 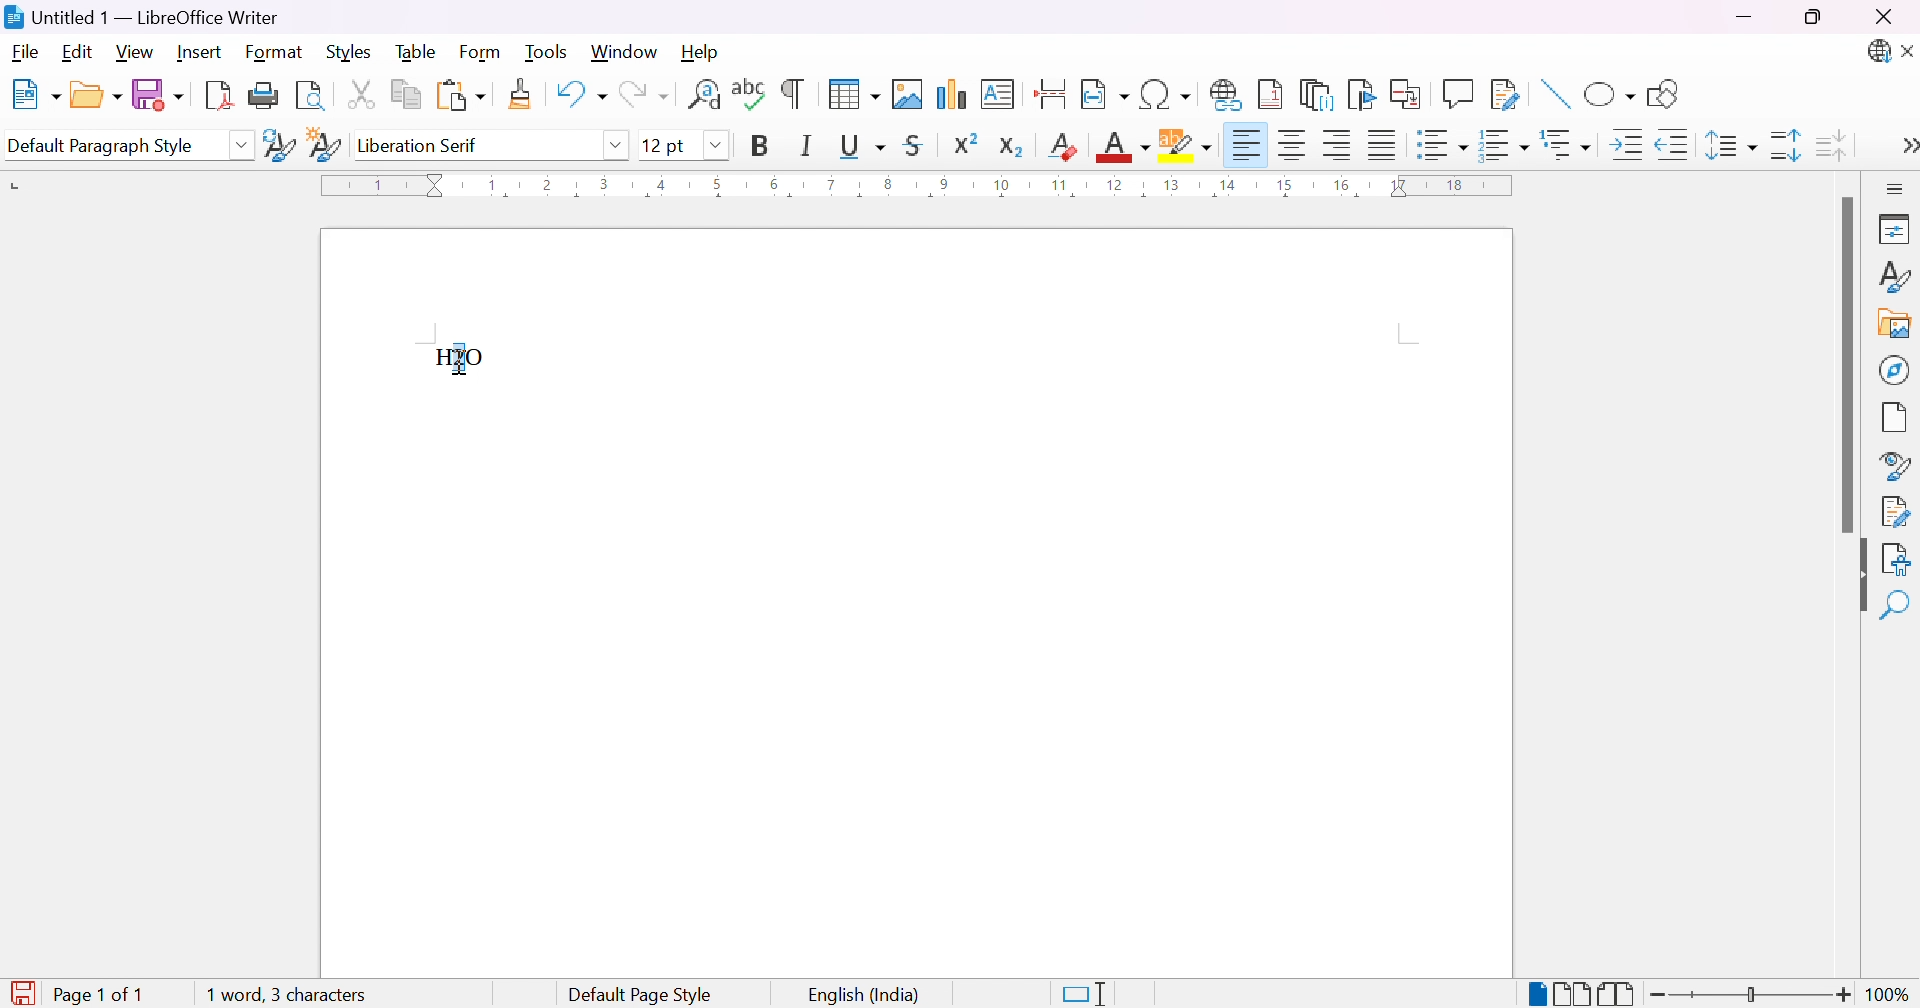 What do you see at coordinates (199, 52) in the screenshot?
I see `Insert` at bounding box center [199, 52].